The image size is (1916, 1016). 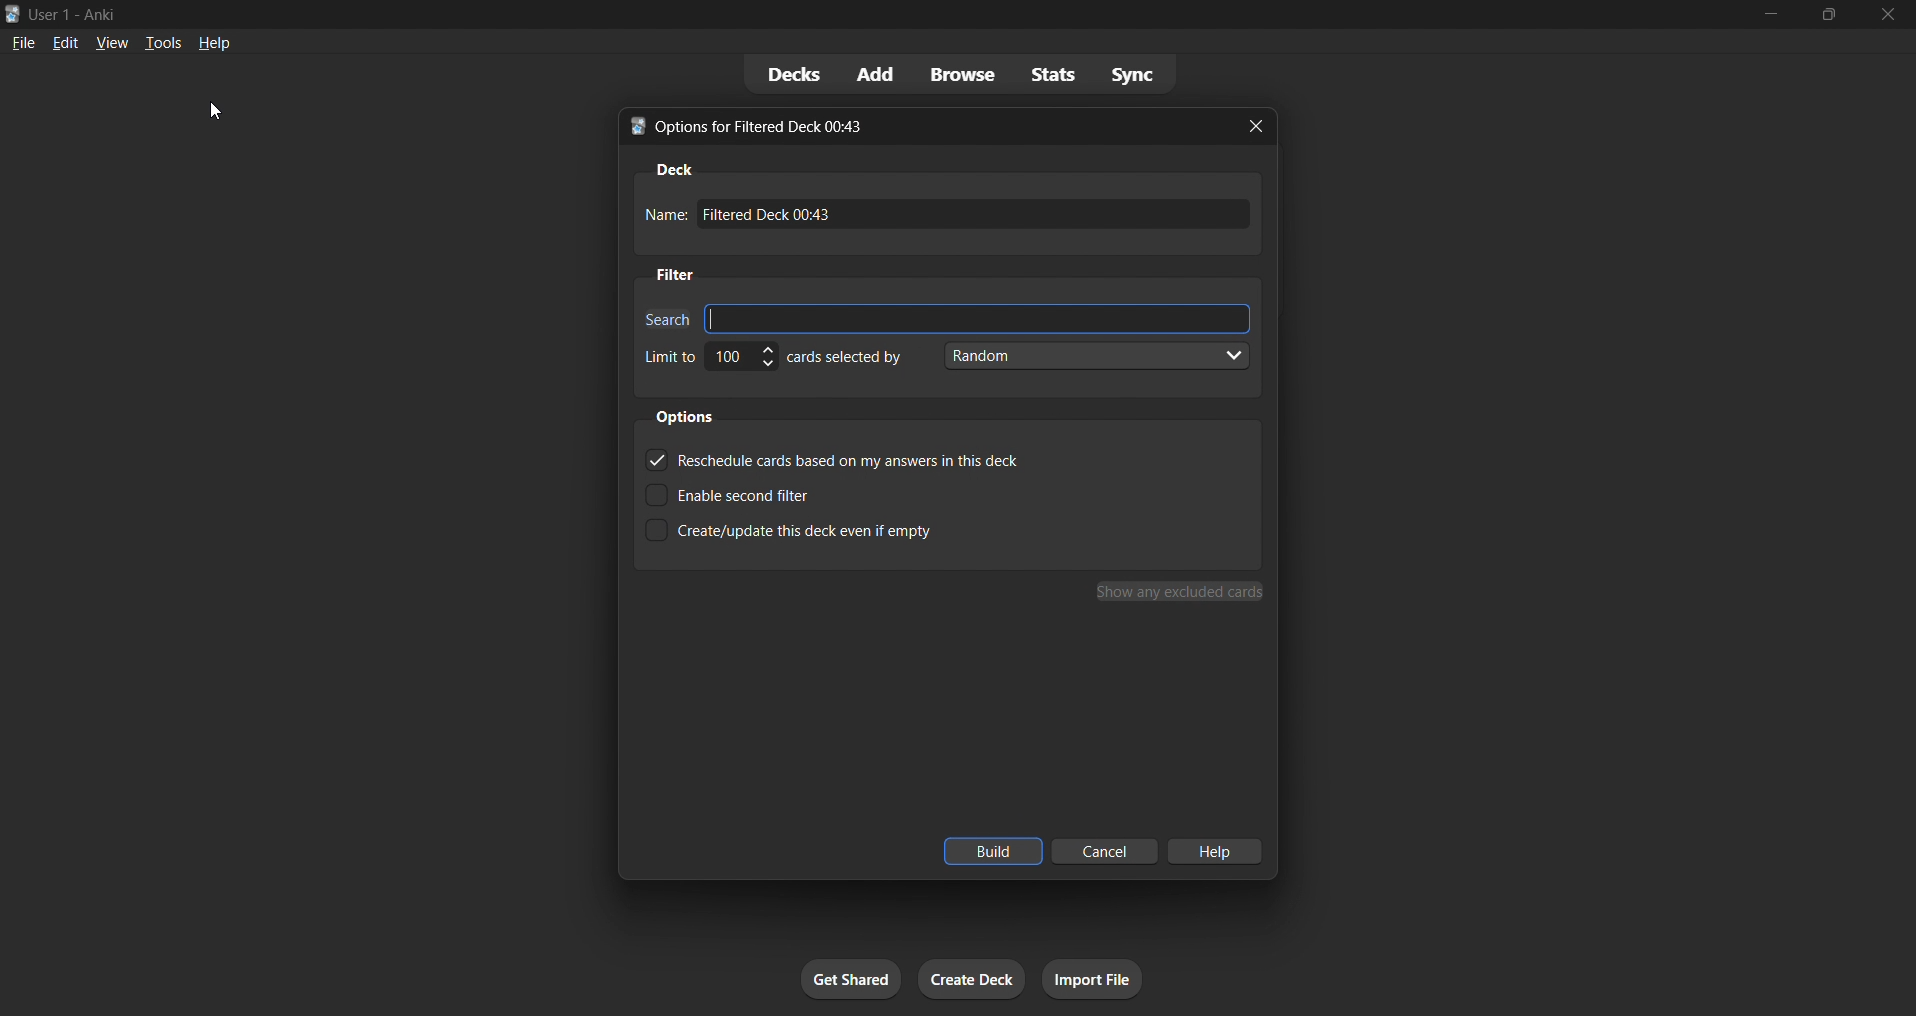 What do you see at coordinates (668, 356) in the screenshot?
I see `limit to` at bounding box center [668, 356].